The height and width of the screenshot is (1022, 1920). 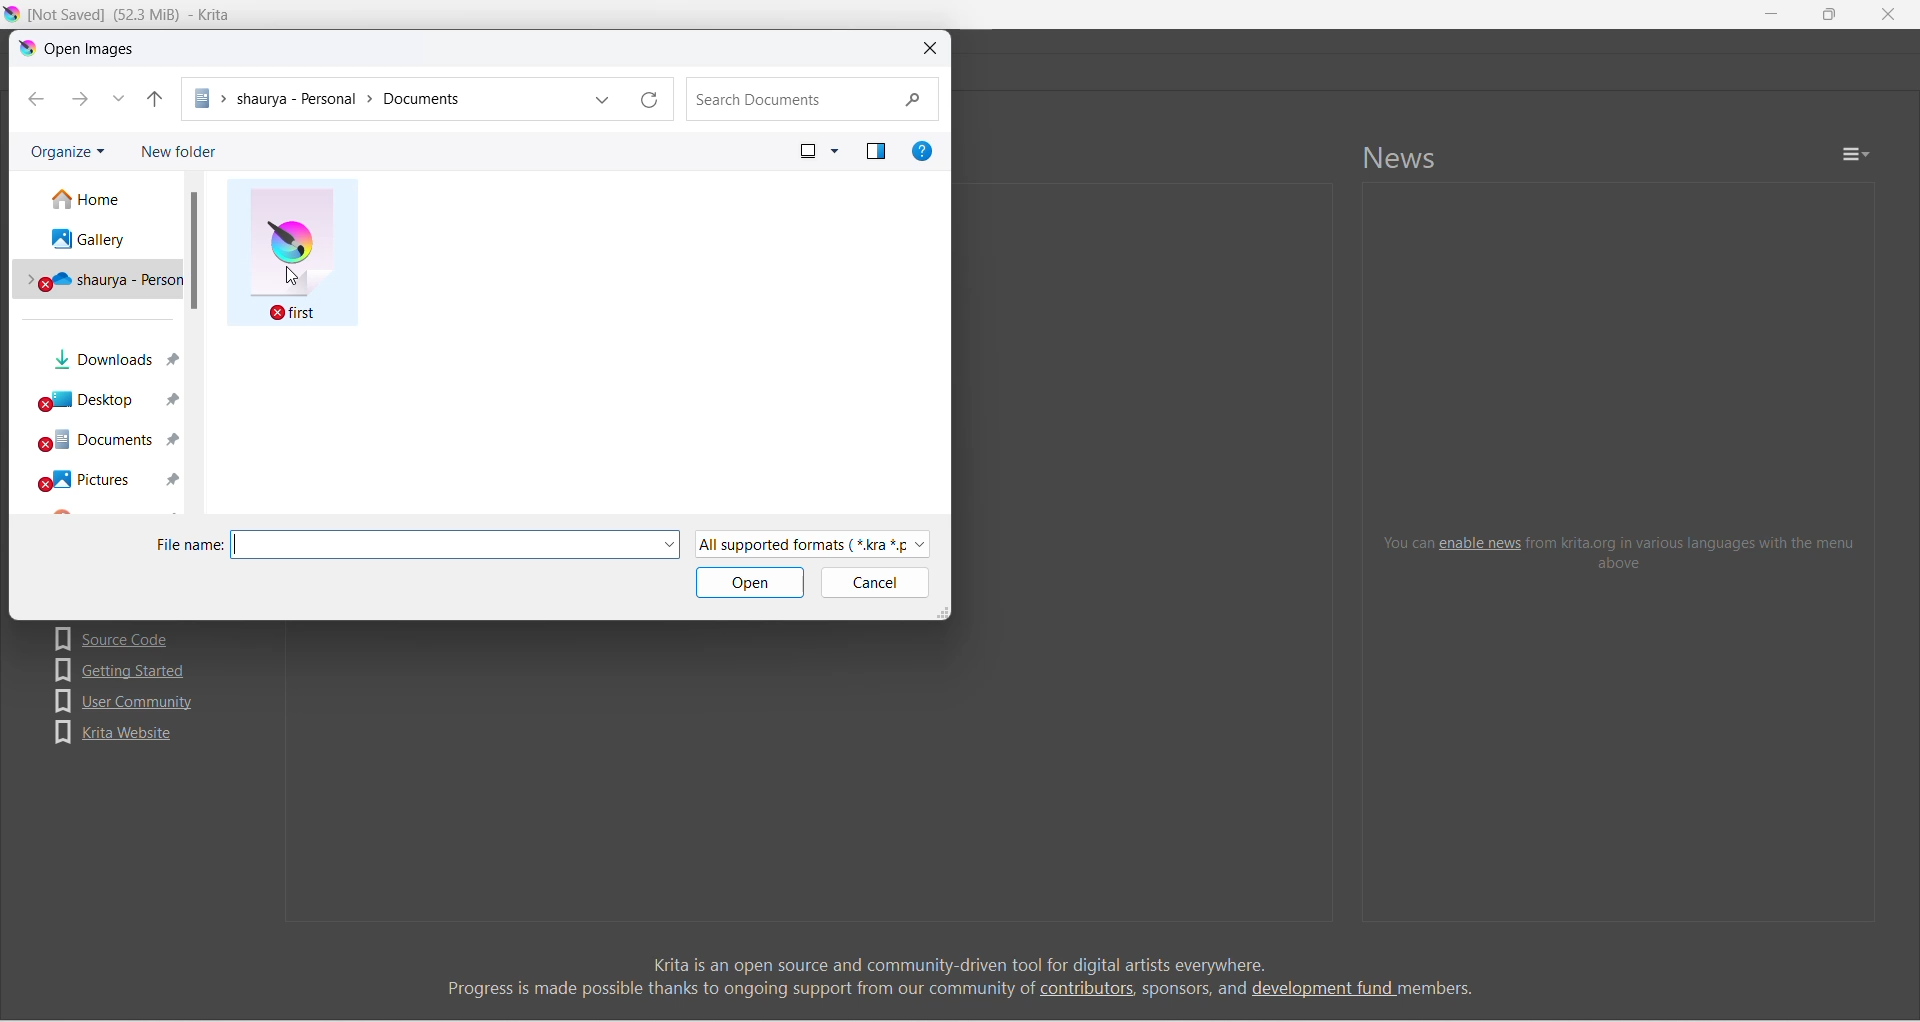 I want to click on file name dropdown button, so click(x=669, y=545).